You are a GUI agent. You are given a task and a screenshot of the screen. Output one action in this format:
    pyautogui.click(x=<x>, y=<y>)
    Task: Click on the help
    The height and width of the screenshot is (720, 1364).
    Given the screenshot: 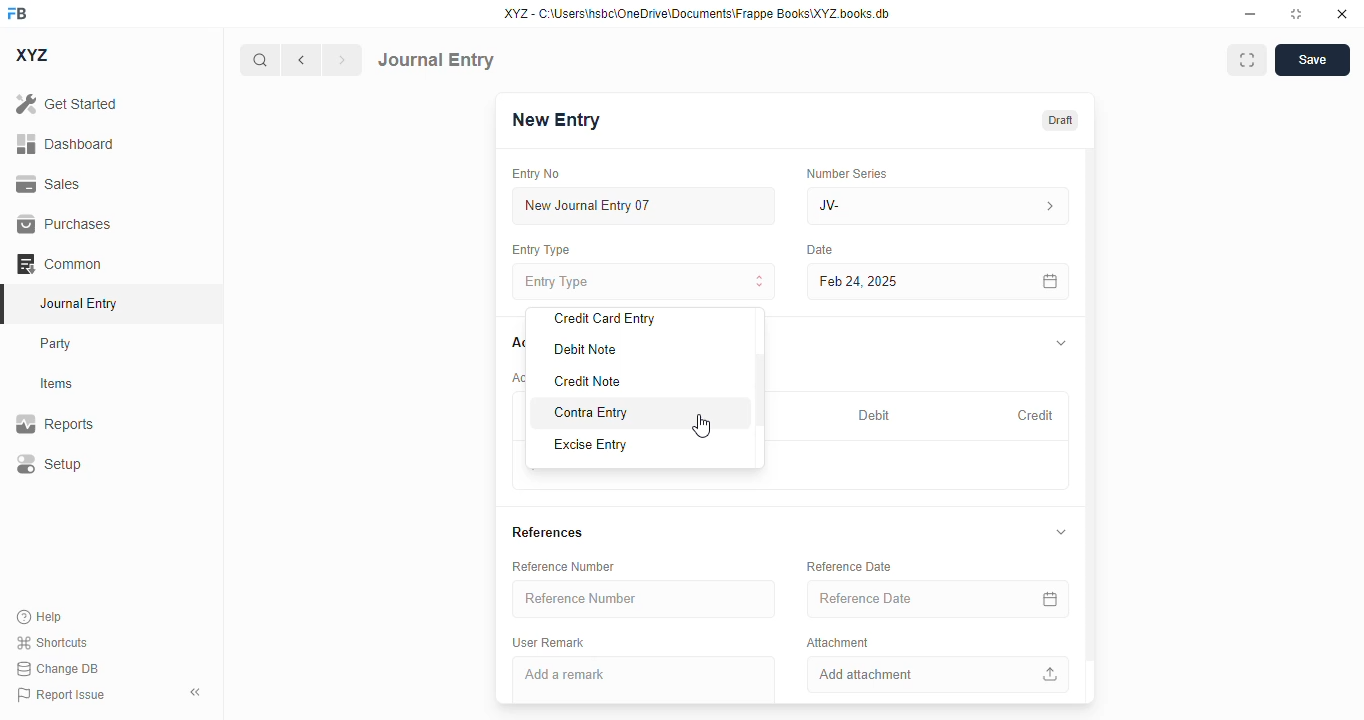 What is the action you would take?
    pyautogui.click(x=40, y=617)
    